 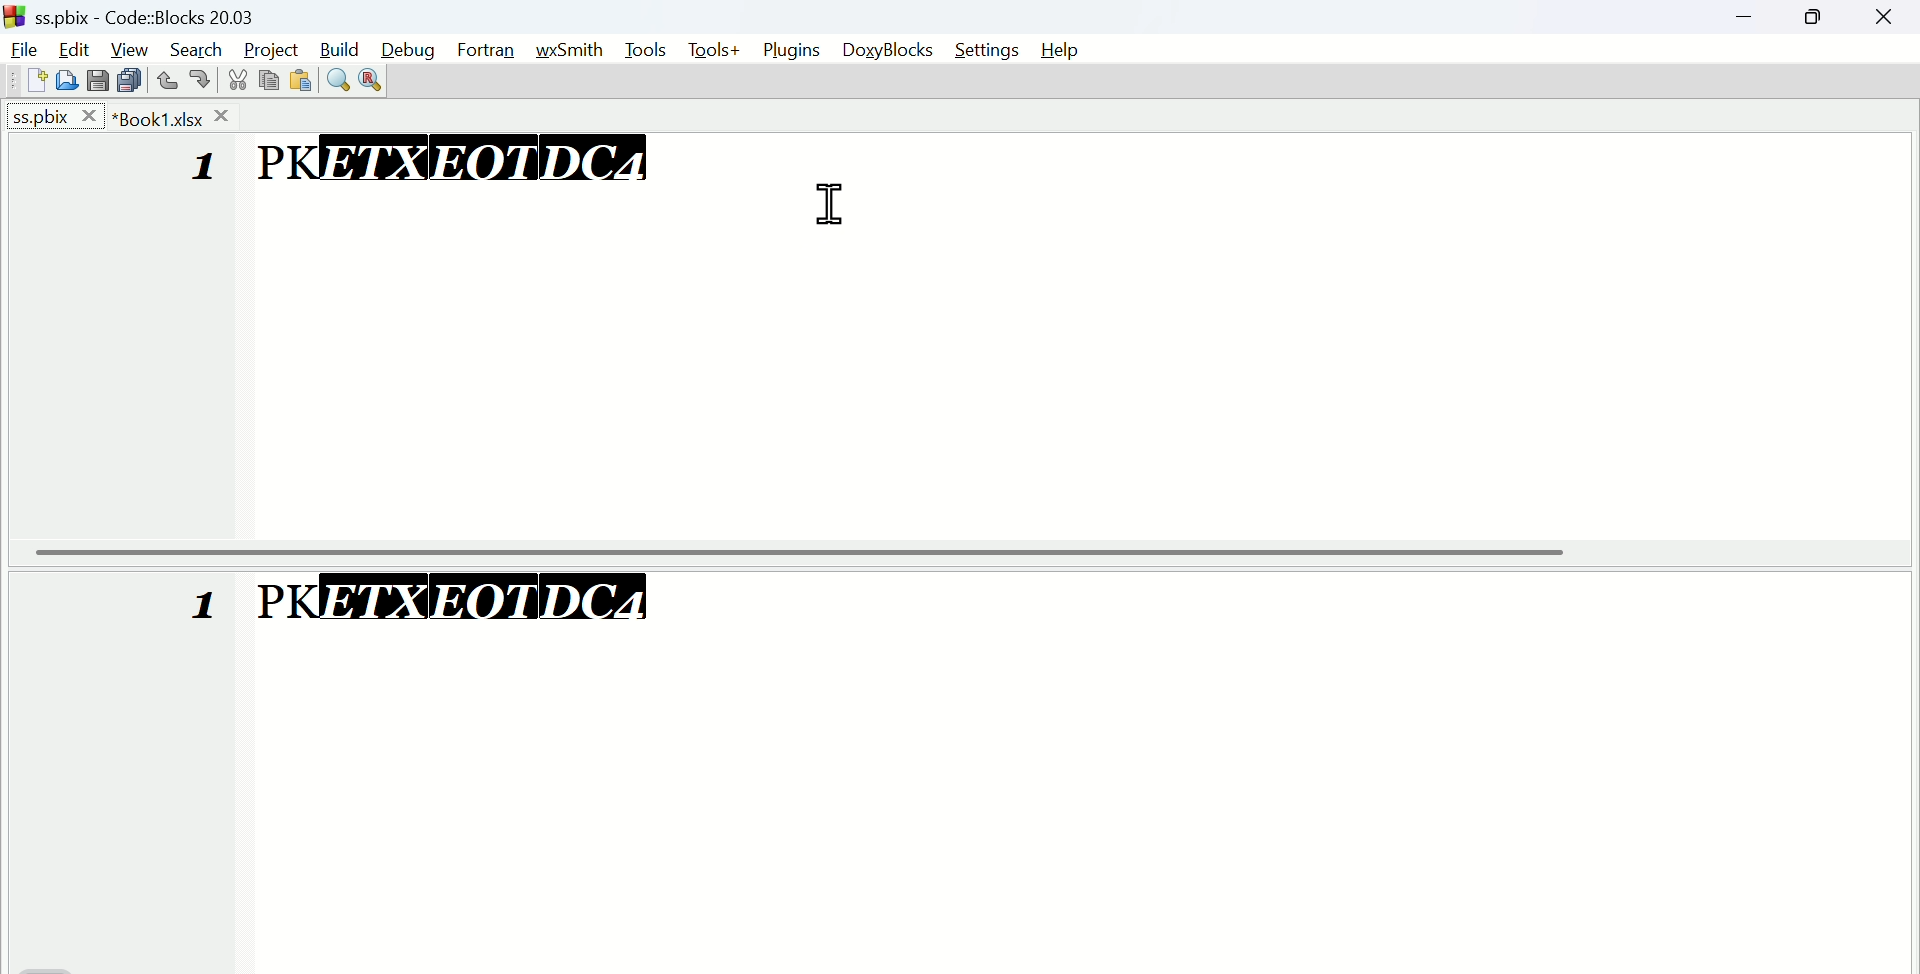 What do you see at coordinates (66, 80) in the screenshot?
I see `Open` at bounding box center [66, 80].